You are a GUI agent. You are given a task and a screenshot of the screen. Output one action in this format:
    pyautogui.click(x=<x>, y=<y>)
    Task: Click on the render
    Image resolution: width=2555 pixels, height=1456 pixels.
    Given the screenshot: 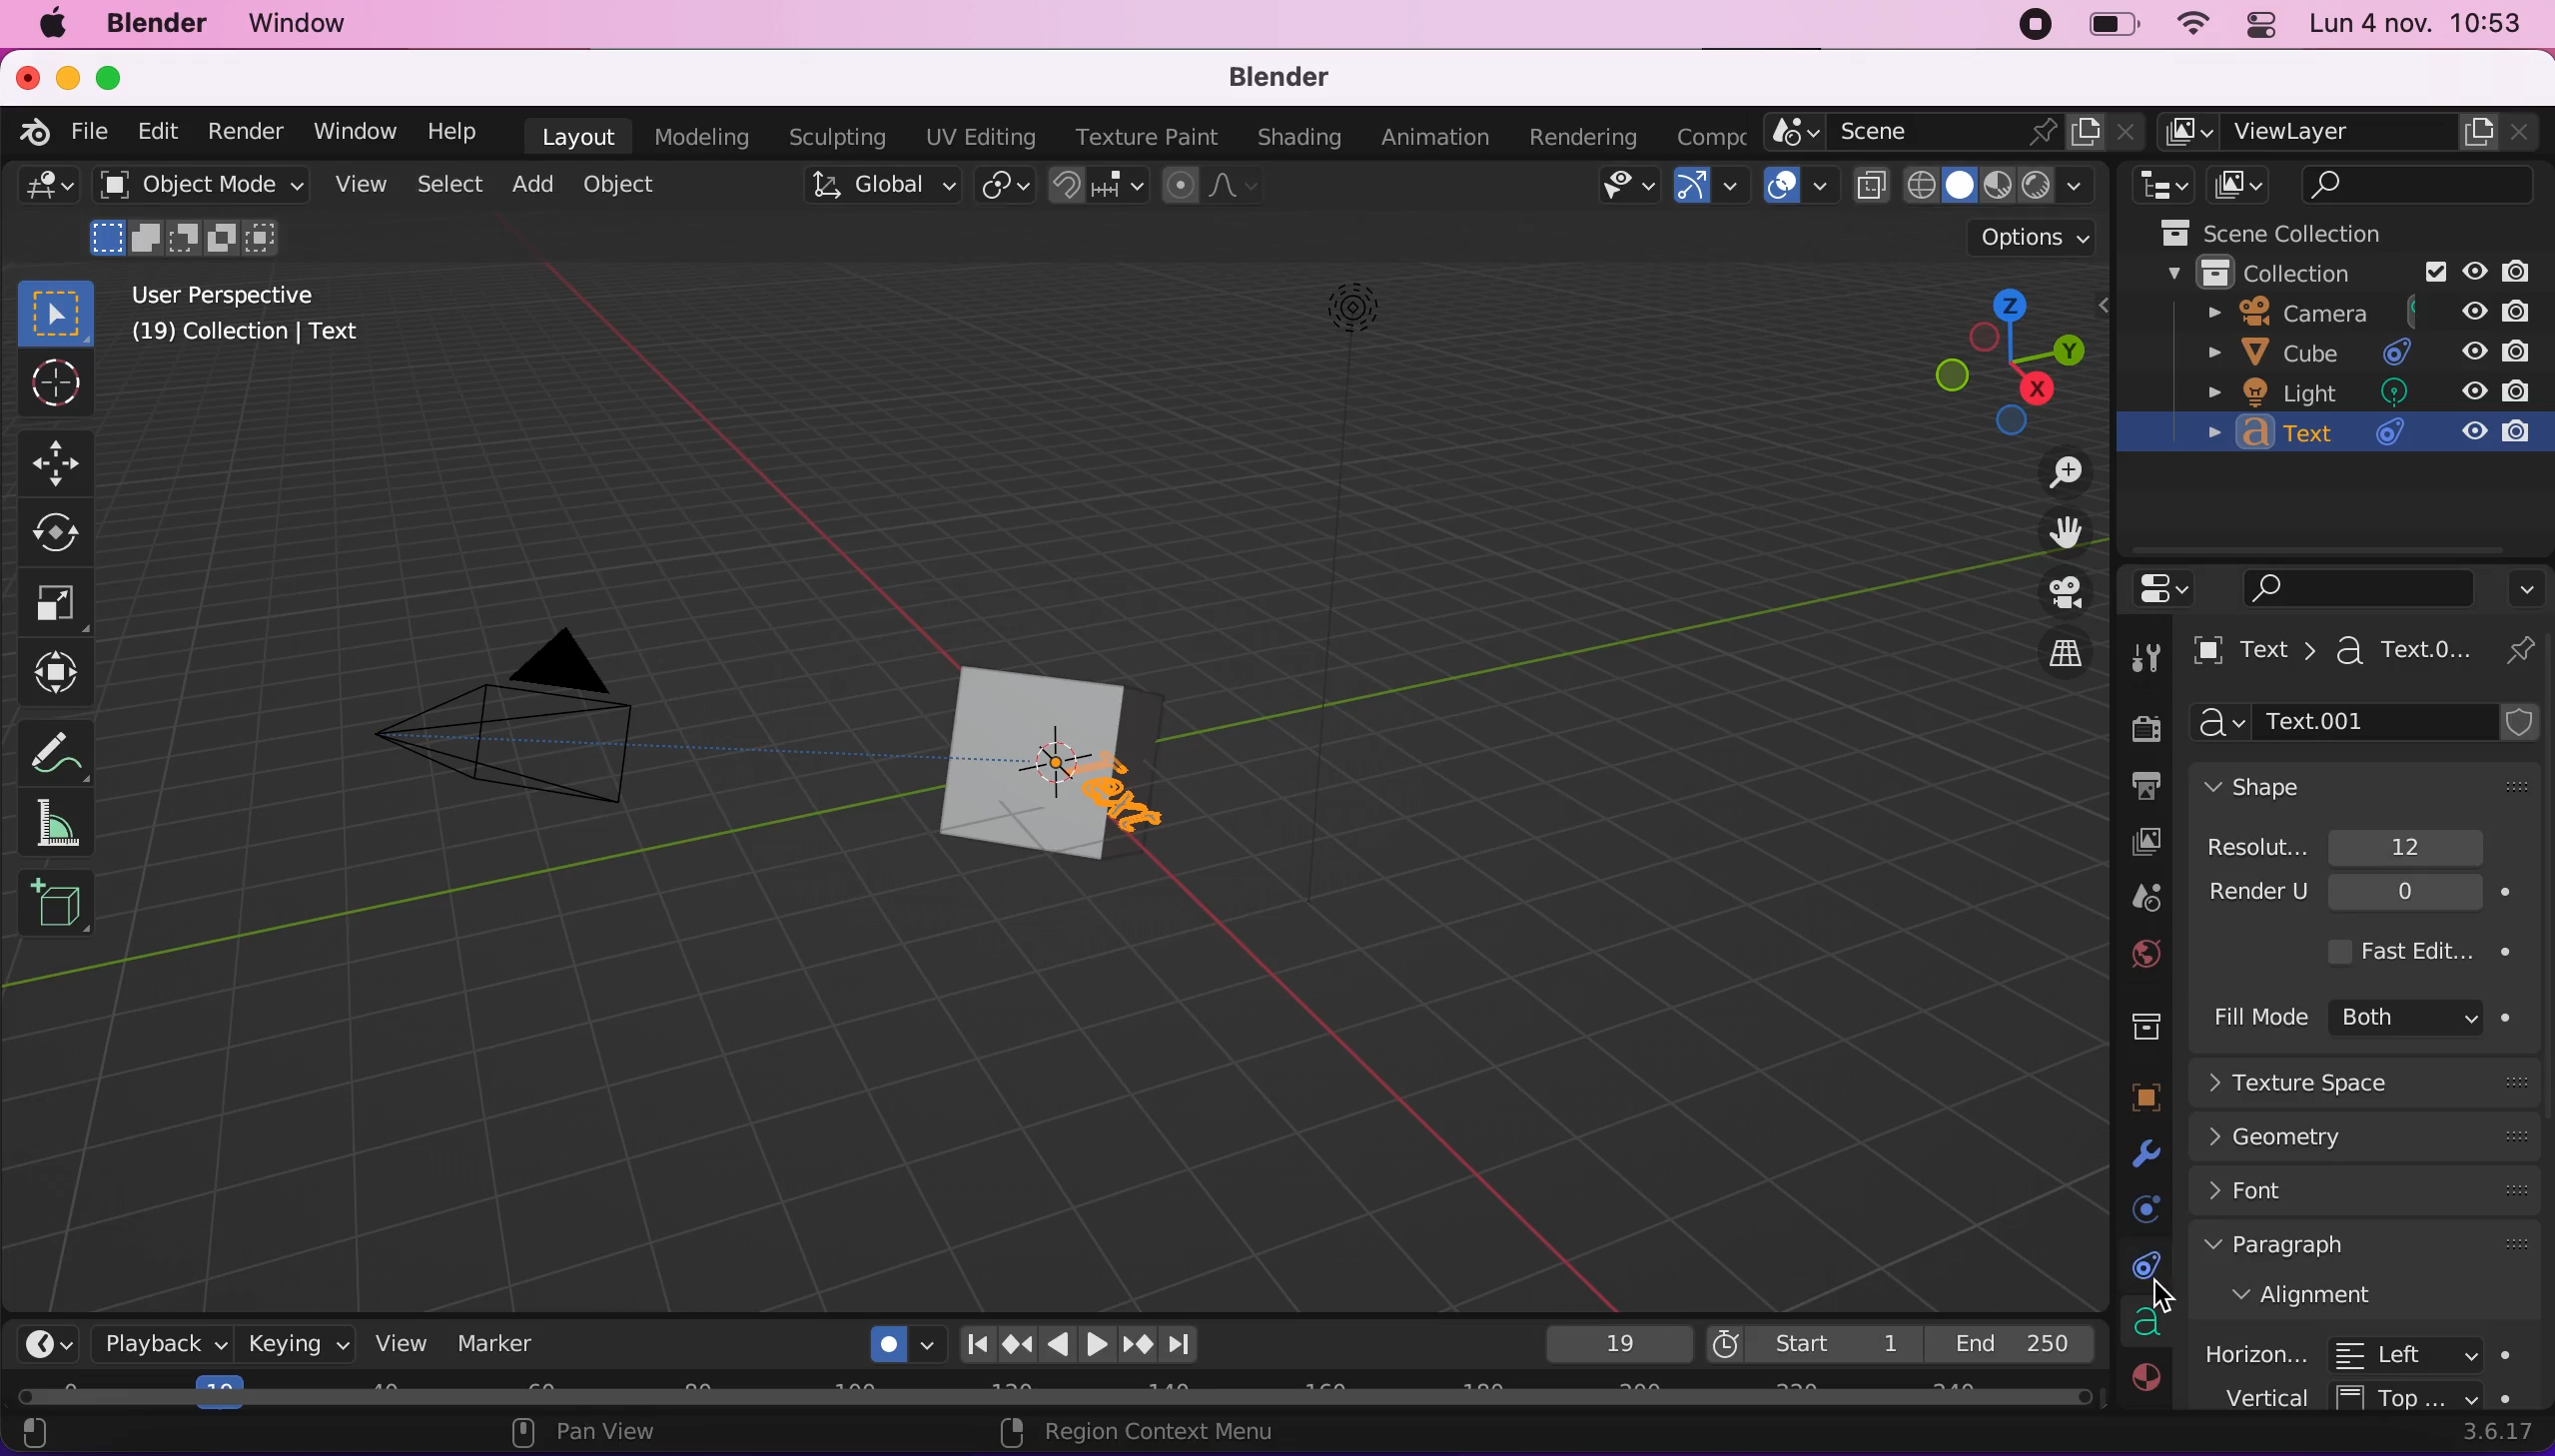 What is the action you would take?
    pyautogui.click(x=2137, y=719)
    